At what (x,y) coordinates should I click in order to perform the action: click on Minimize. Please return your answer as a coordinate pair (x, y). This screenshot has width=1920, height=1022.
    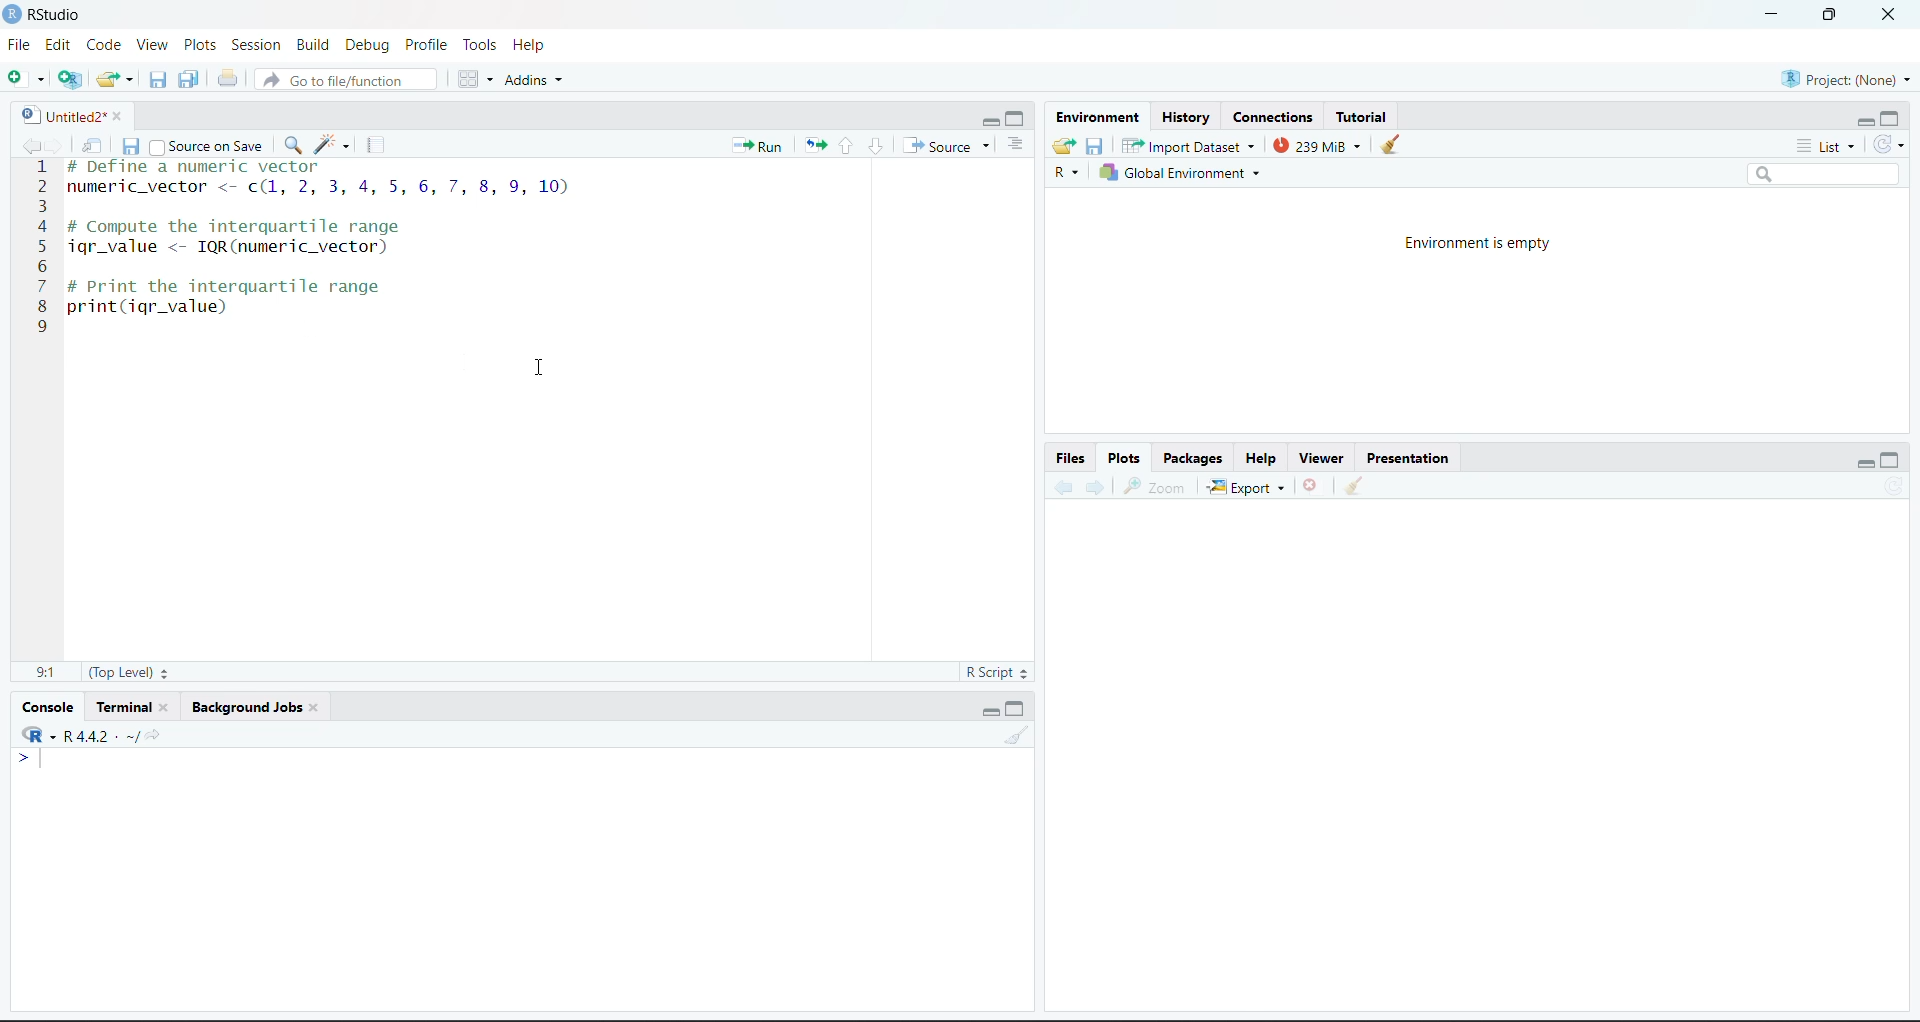
    Looking at the image, I should click on (1863, 120).